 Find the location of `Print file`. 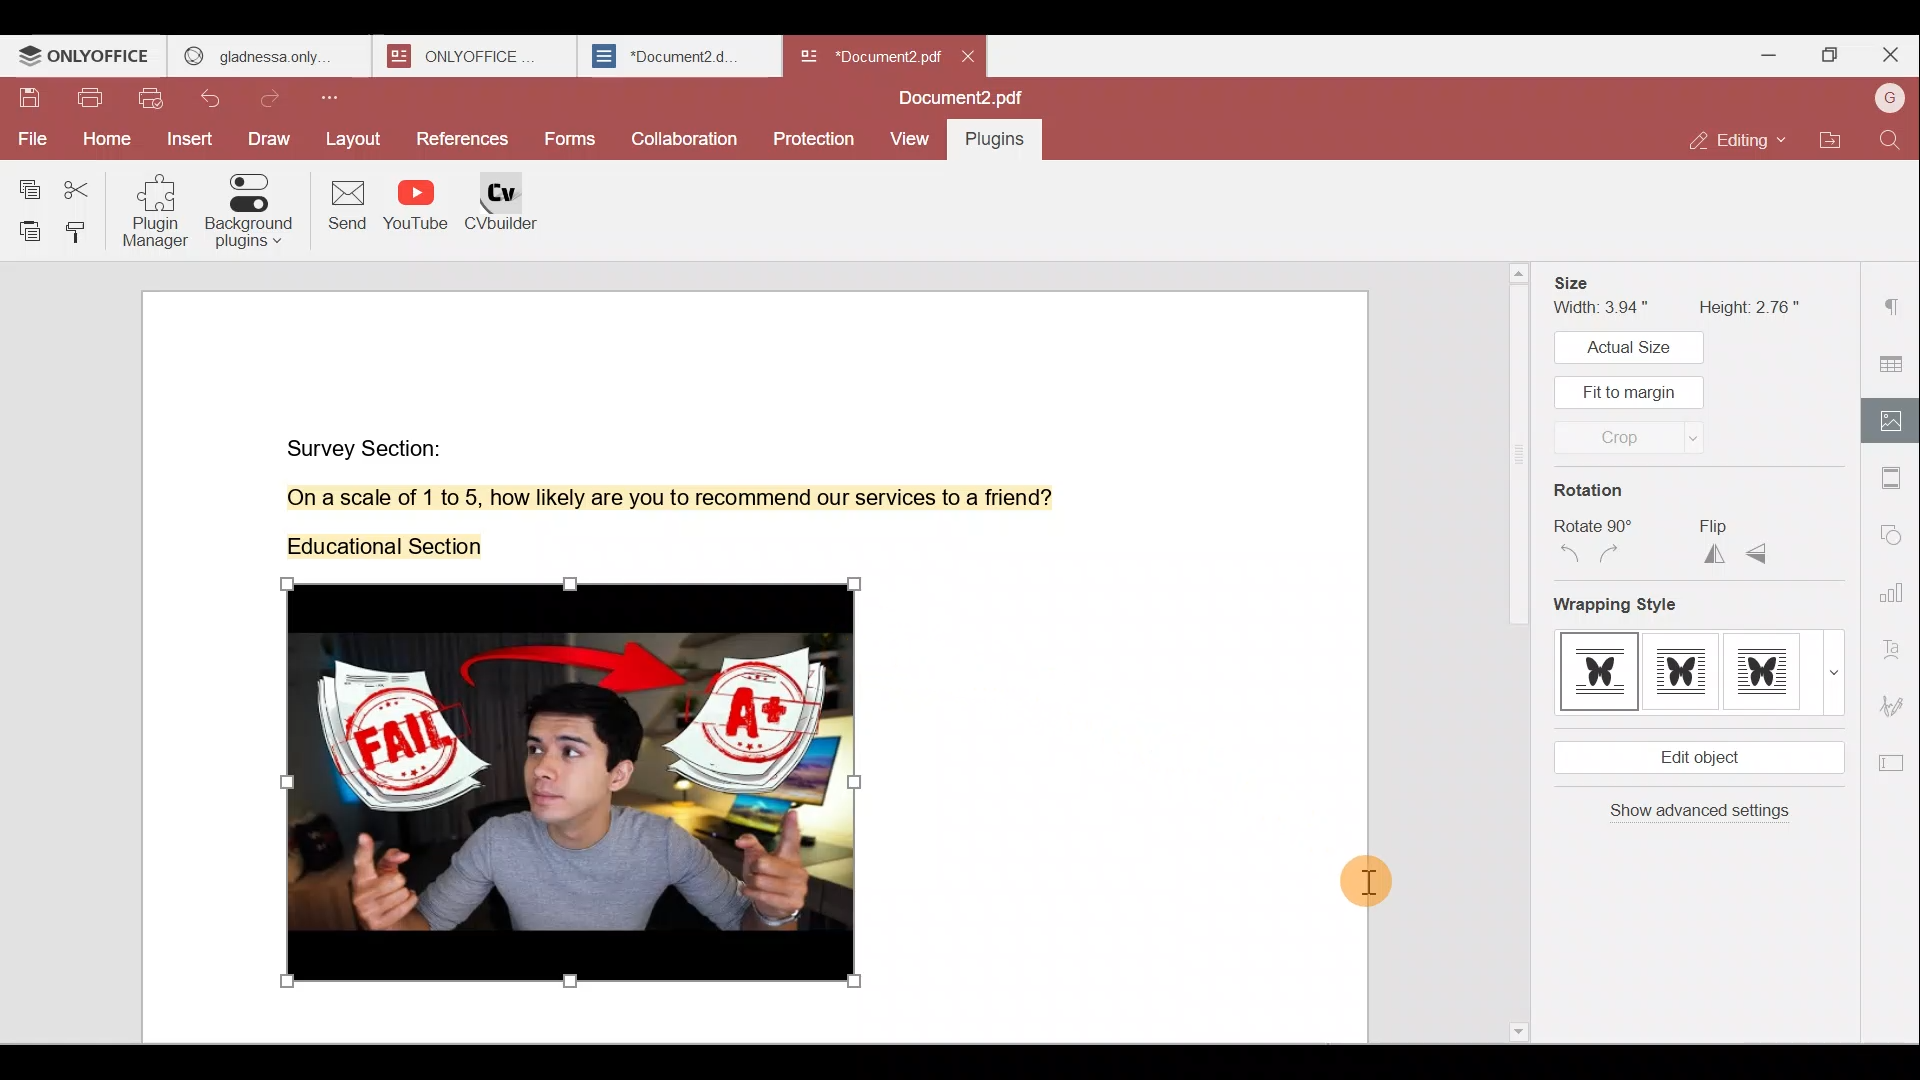

Print file is located at coordinates (89, 102).